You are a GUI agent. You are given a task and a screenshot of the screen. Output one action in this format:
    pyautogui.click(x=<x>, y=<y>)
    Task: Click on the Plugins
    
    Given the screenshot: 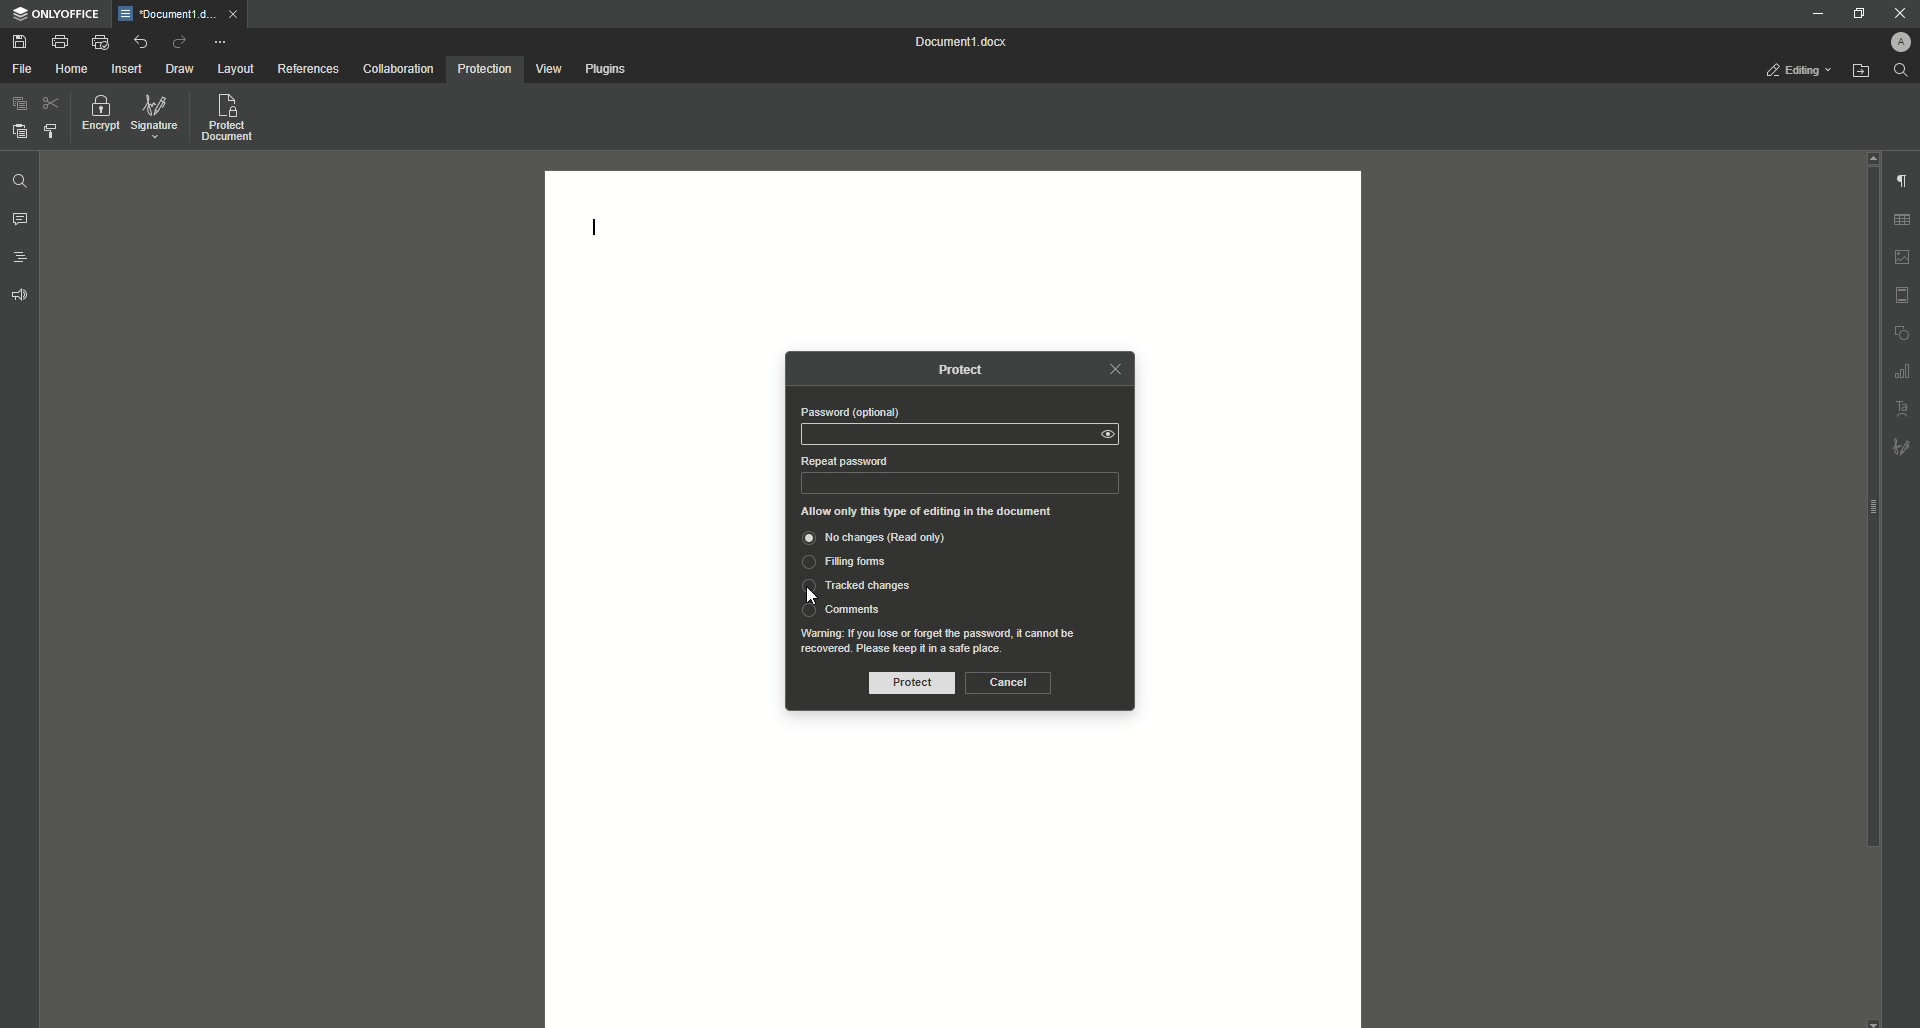 What is the action you would take?
    pyautogui.click(x=605, y=69)
    